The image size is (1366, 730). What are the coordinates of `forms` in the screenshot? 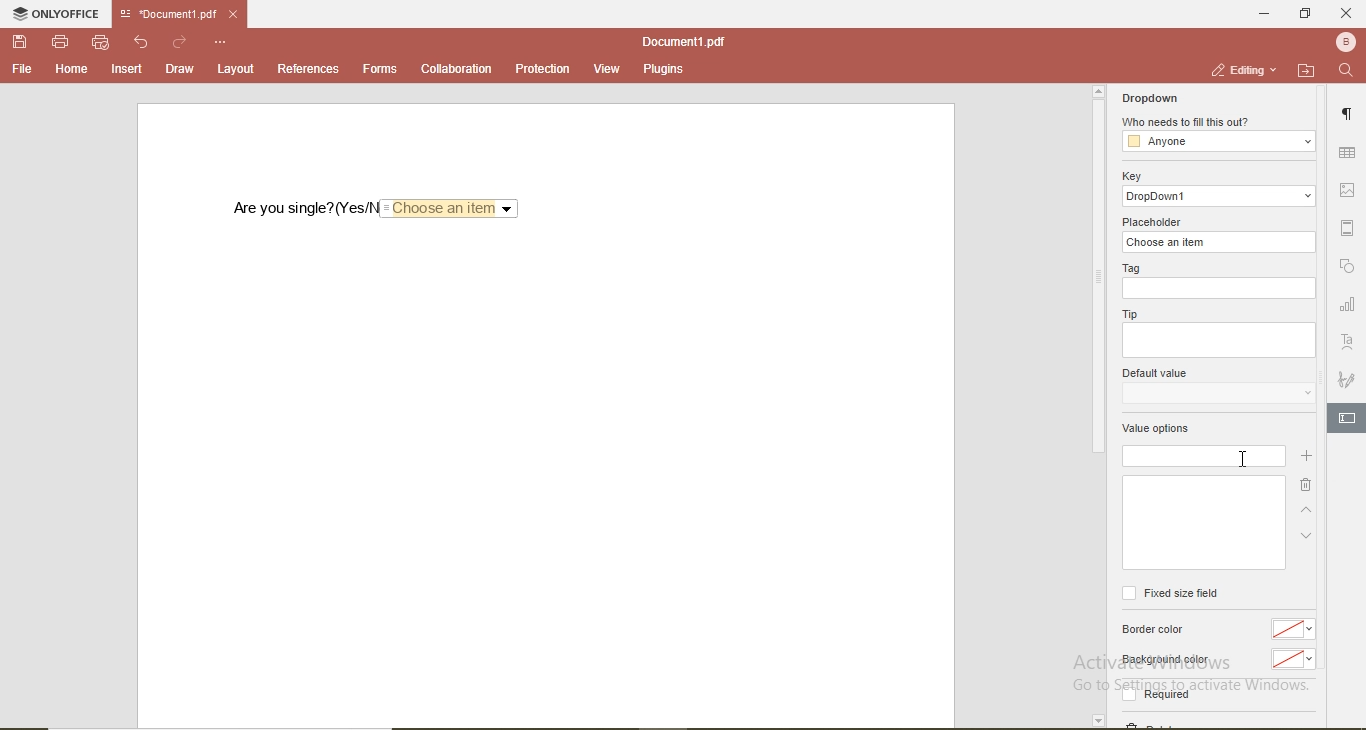 It's located at (379, 69).